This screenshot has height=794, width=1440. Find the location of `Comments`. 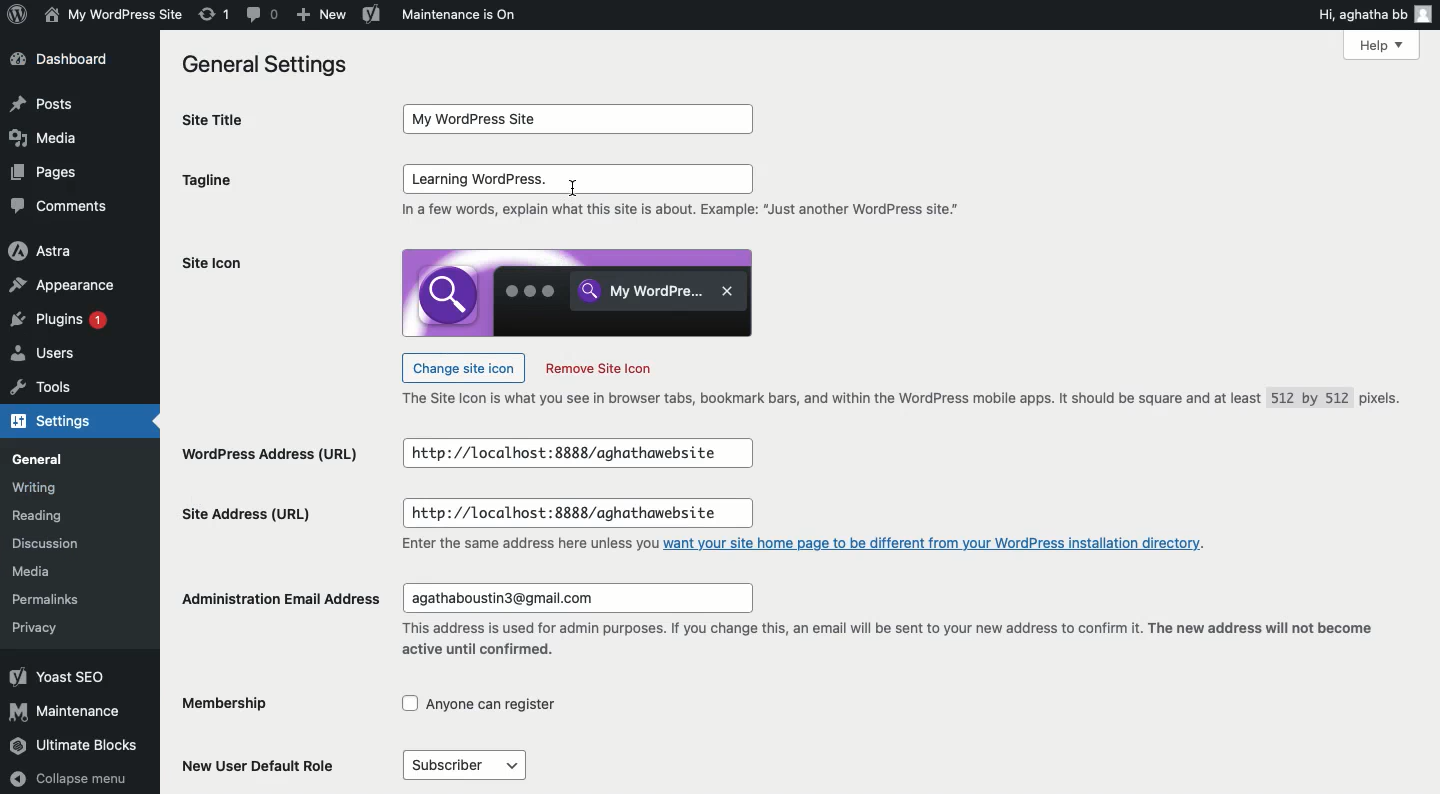

Comments is located at coordinates (60, 206).